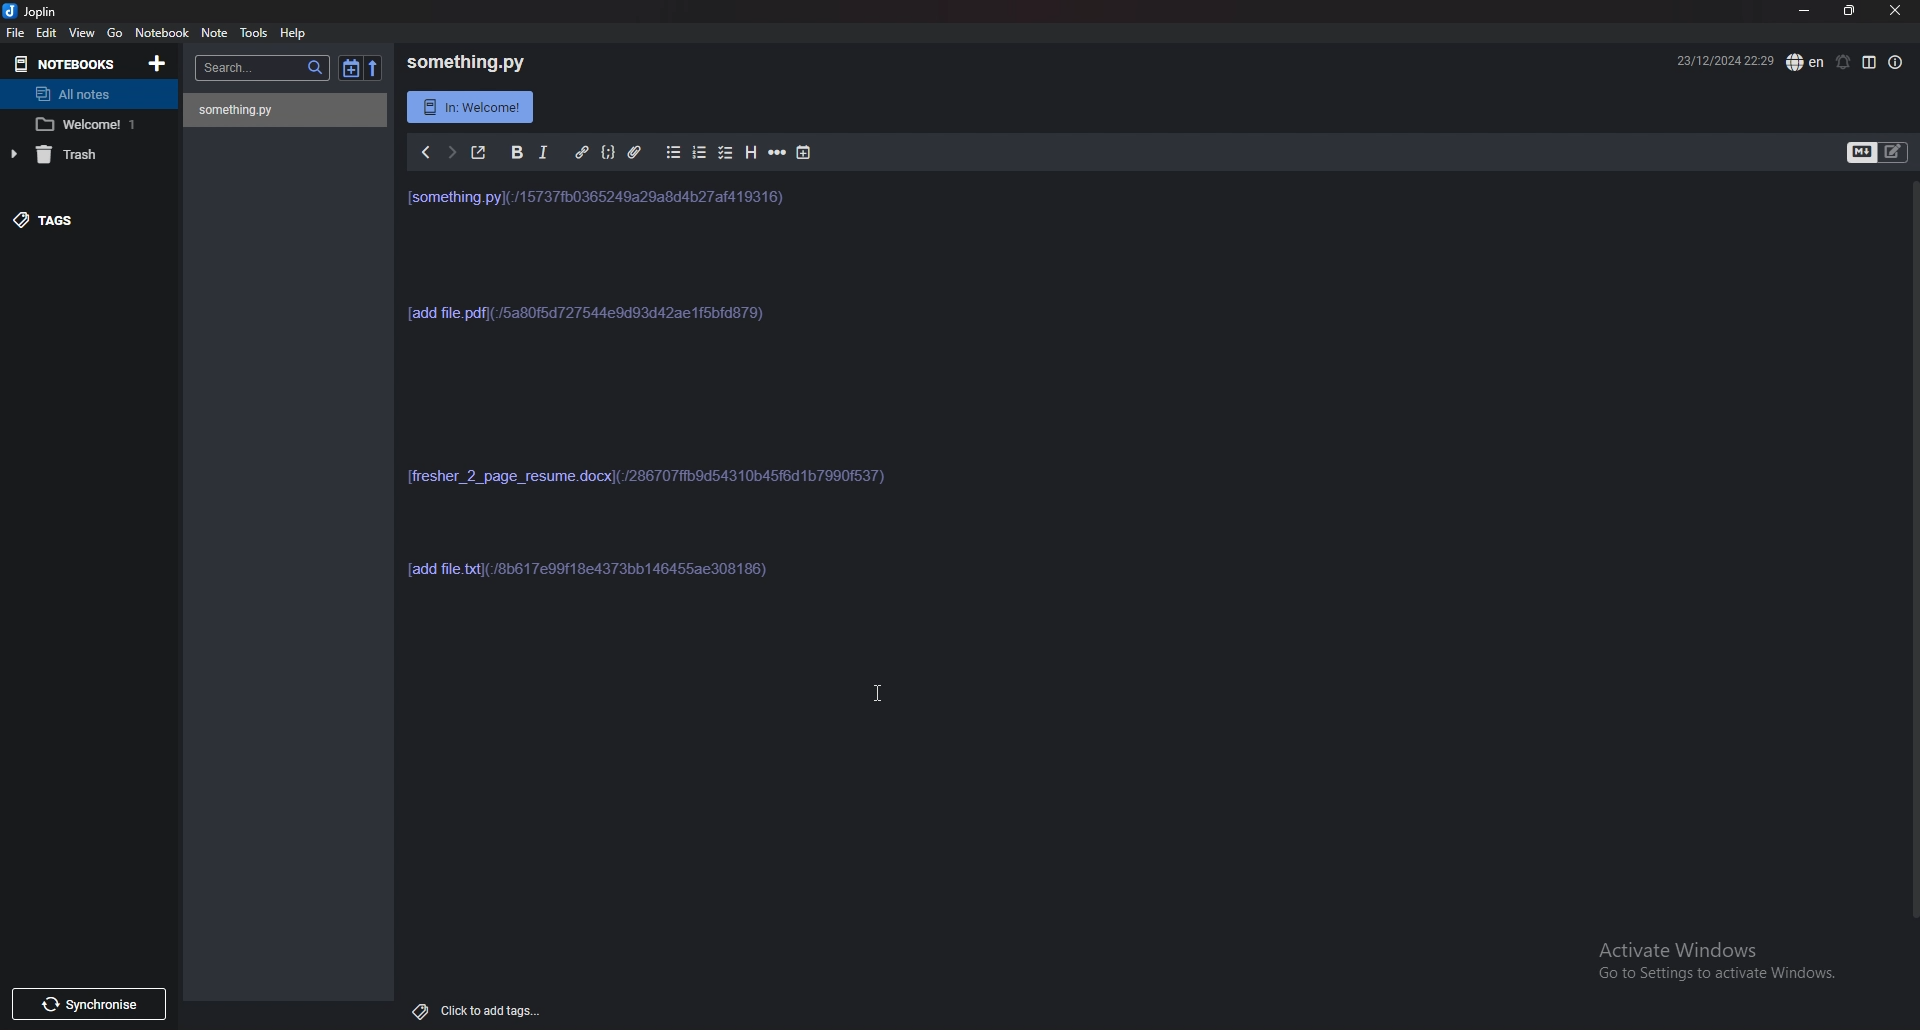 The image size is (1920, 1030). I want to click on Bullet list, so click(671, 154).